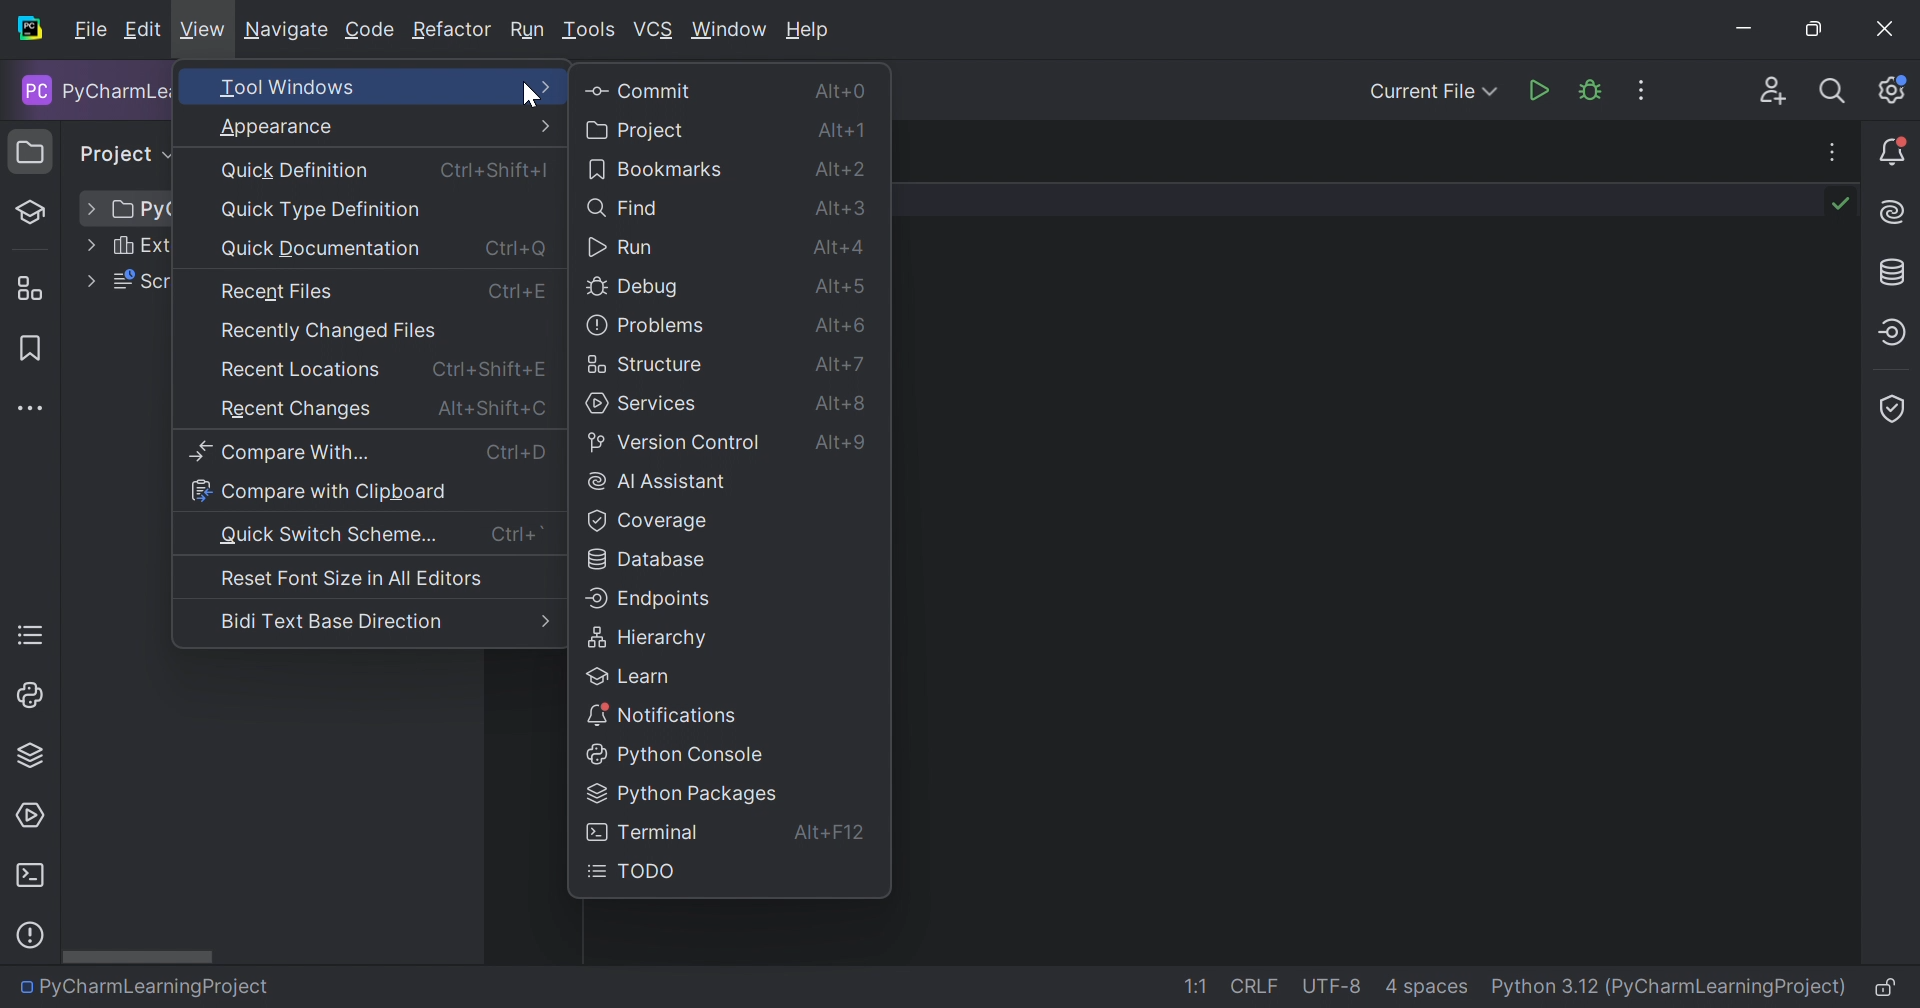 This screenshot has width=1920, height=1008. I want to click on Coverage, so click(649, 518).